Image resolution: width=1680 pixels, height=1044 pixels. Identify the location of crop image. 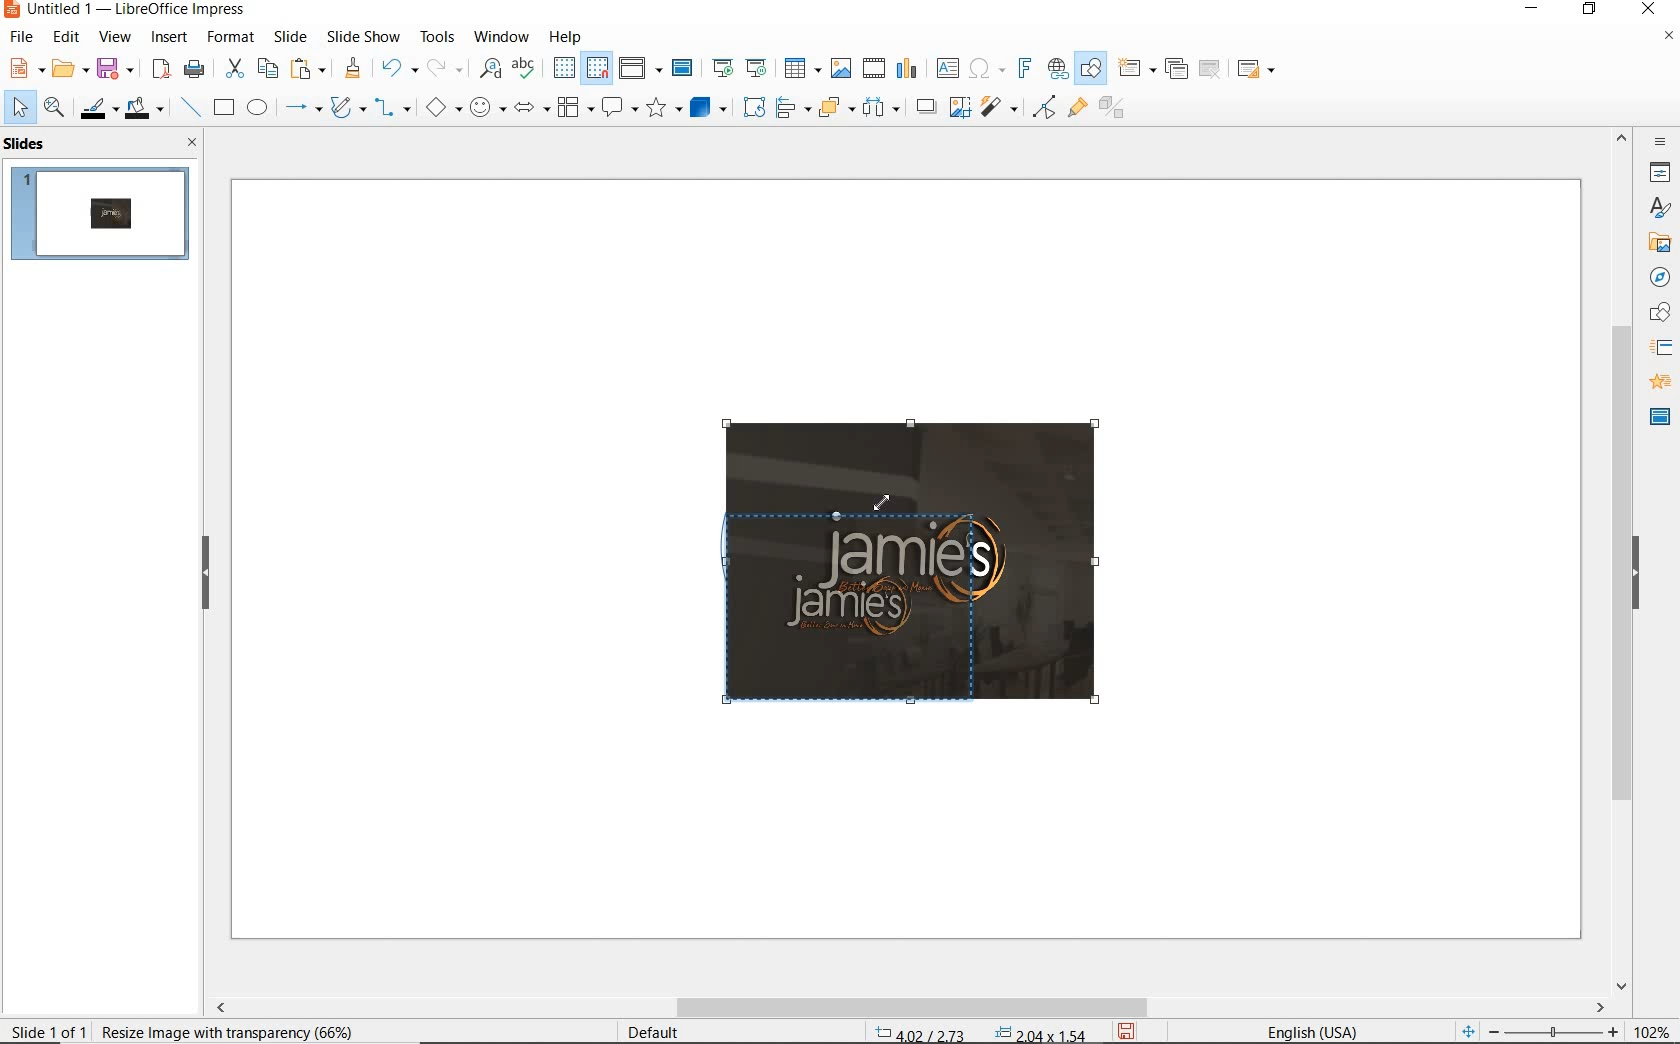
(959, 105).